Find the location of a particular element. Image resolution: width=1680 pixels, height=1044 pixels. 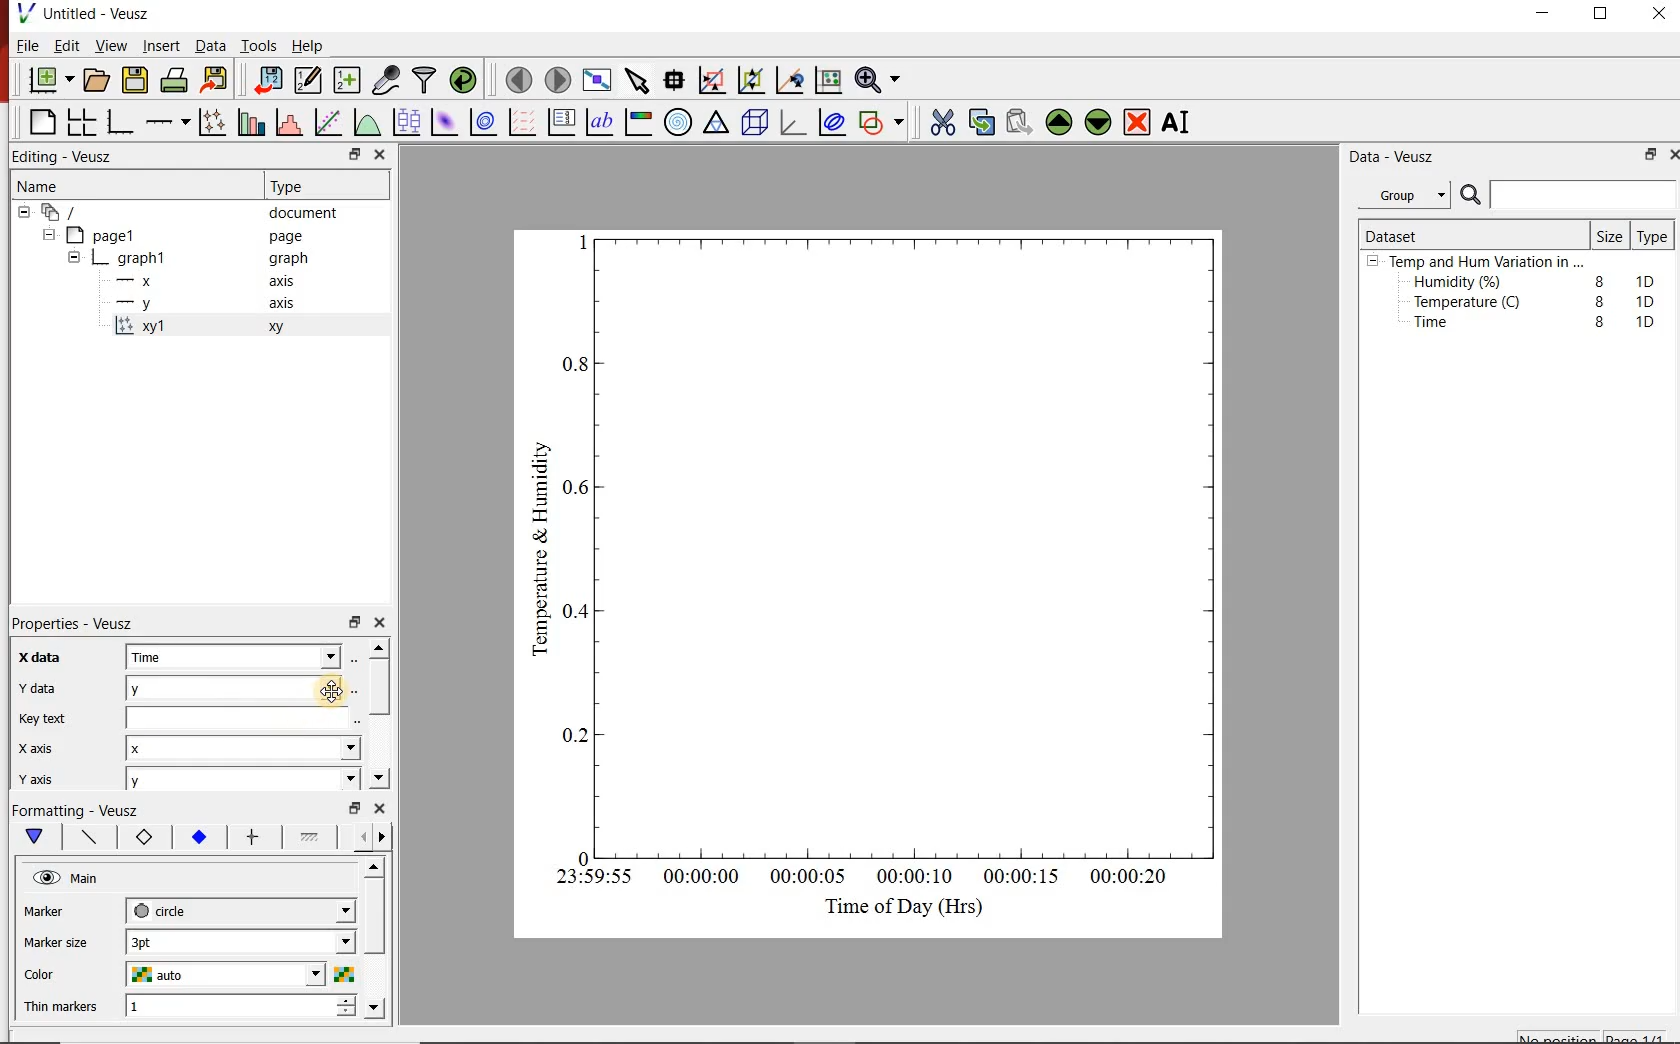

Size is located at coordinates (1608, 235).